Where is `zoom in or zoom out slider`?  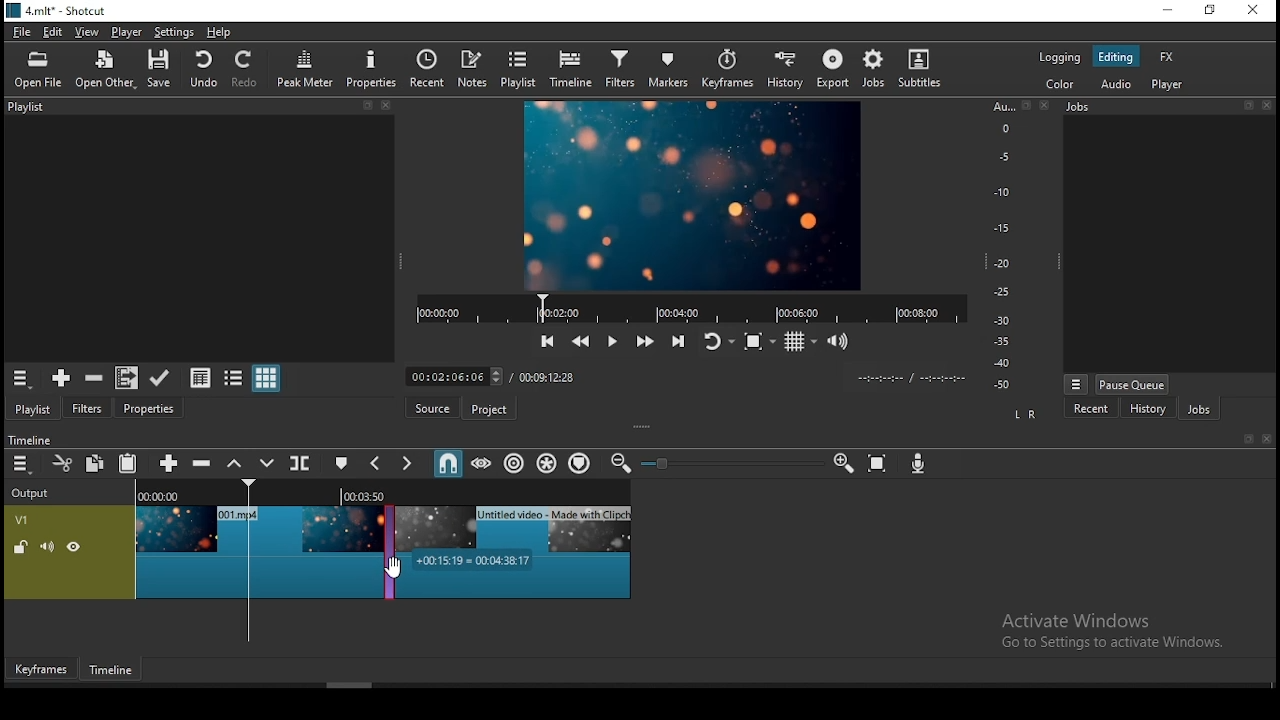
zoom in or zoom out slider is located at coordinates (725, 463).